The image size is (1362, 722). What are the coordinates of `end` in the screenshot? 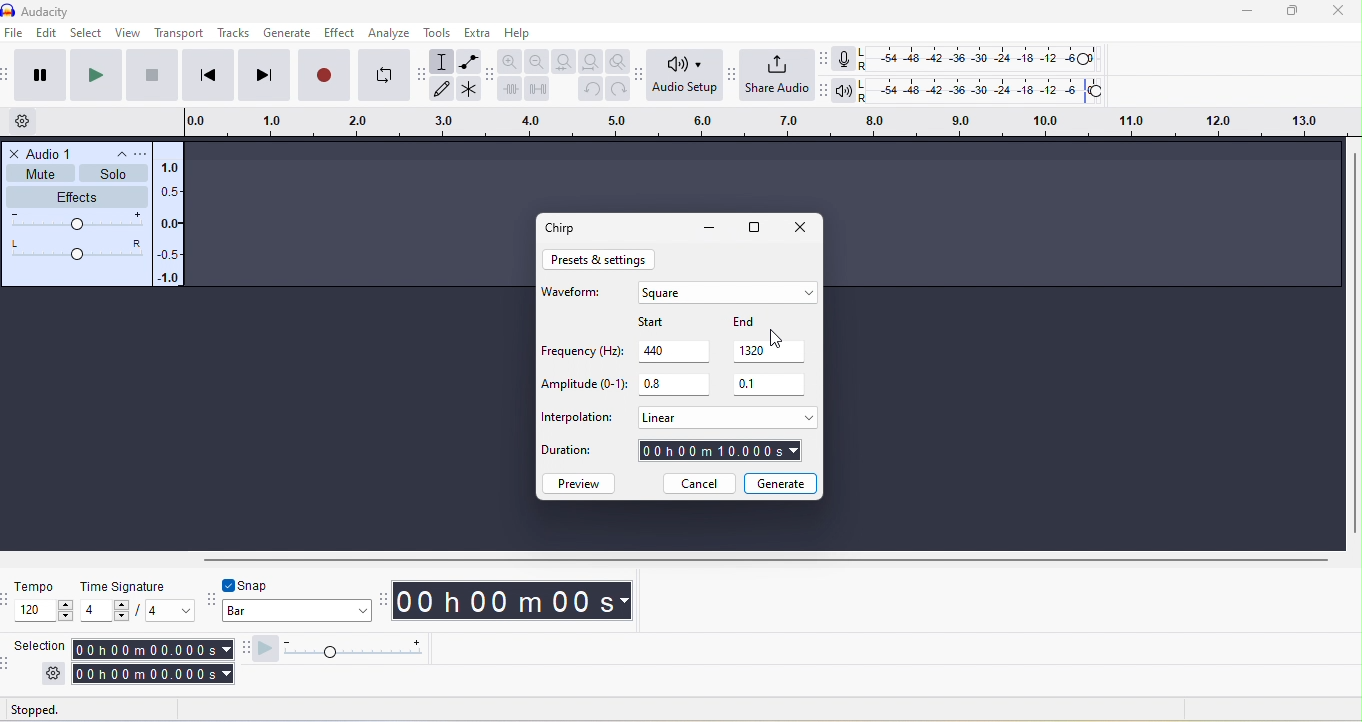 It's located at (765, 322).